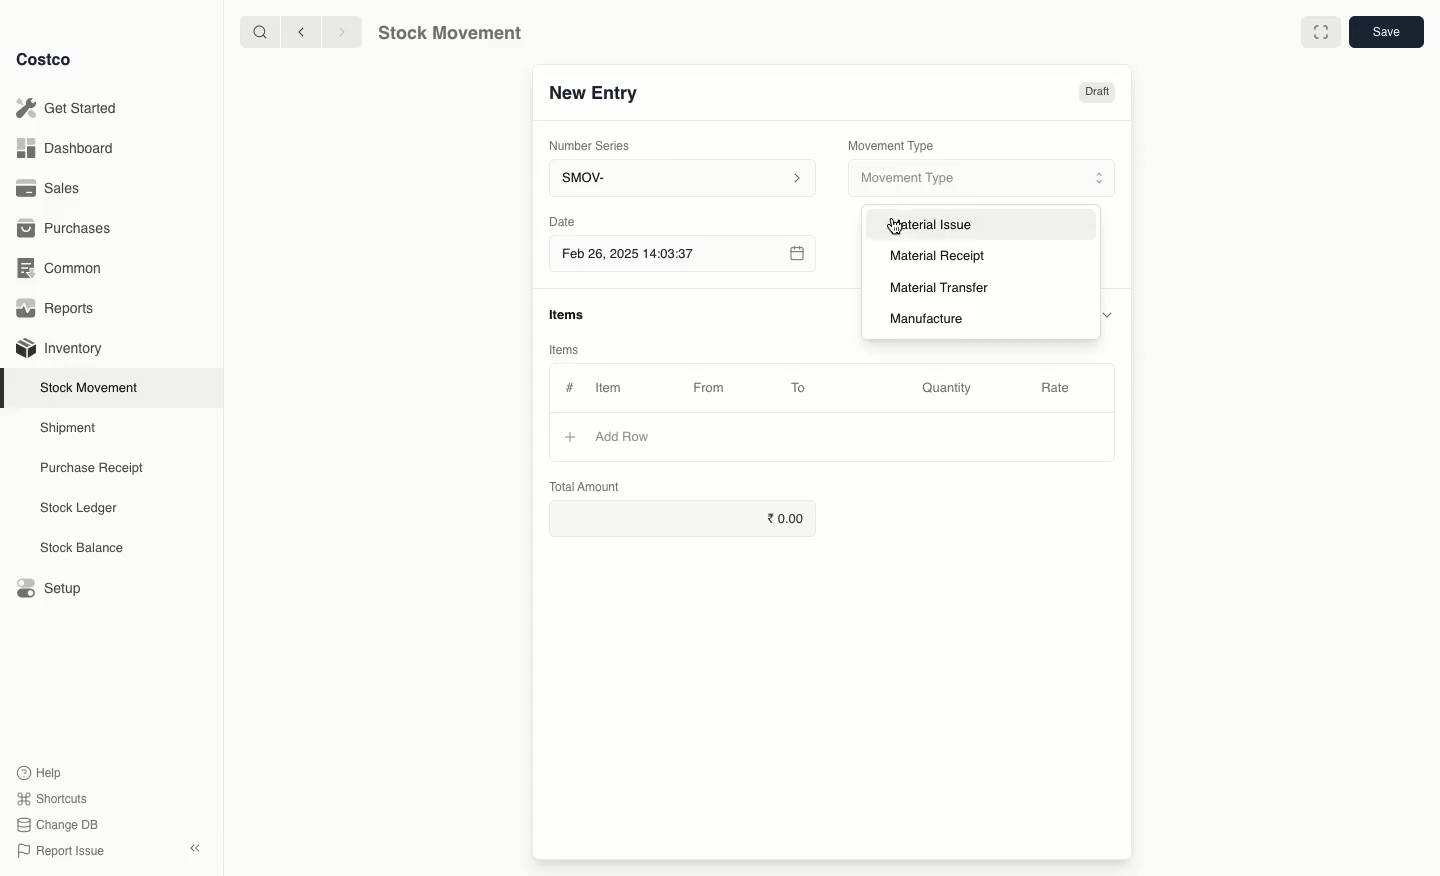 The image size is (1440, 876). What do you see at coordinates (941, 287) in the screenshot?
I see `Material Transfer` at bounding box center [941, 287].